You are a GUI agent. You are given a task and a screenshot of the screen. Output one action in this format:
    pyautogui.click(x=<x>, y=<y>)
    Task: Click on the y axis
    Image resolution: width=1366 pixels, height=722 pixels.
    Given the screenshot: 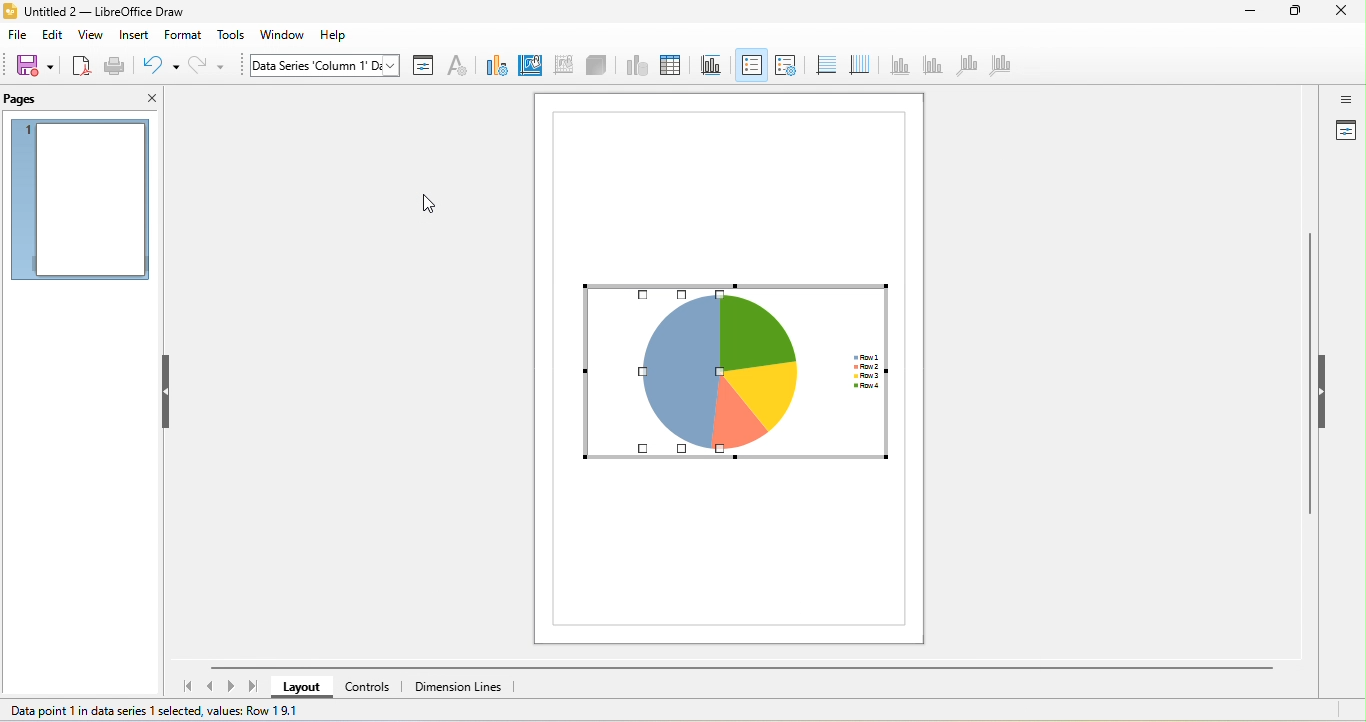 What is the action you would take?
    pyautogui.click(x=931, y=66)
    